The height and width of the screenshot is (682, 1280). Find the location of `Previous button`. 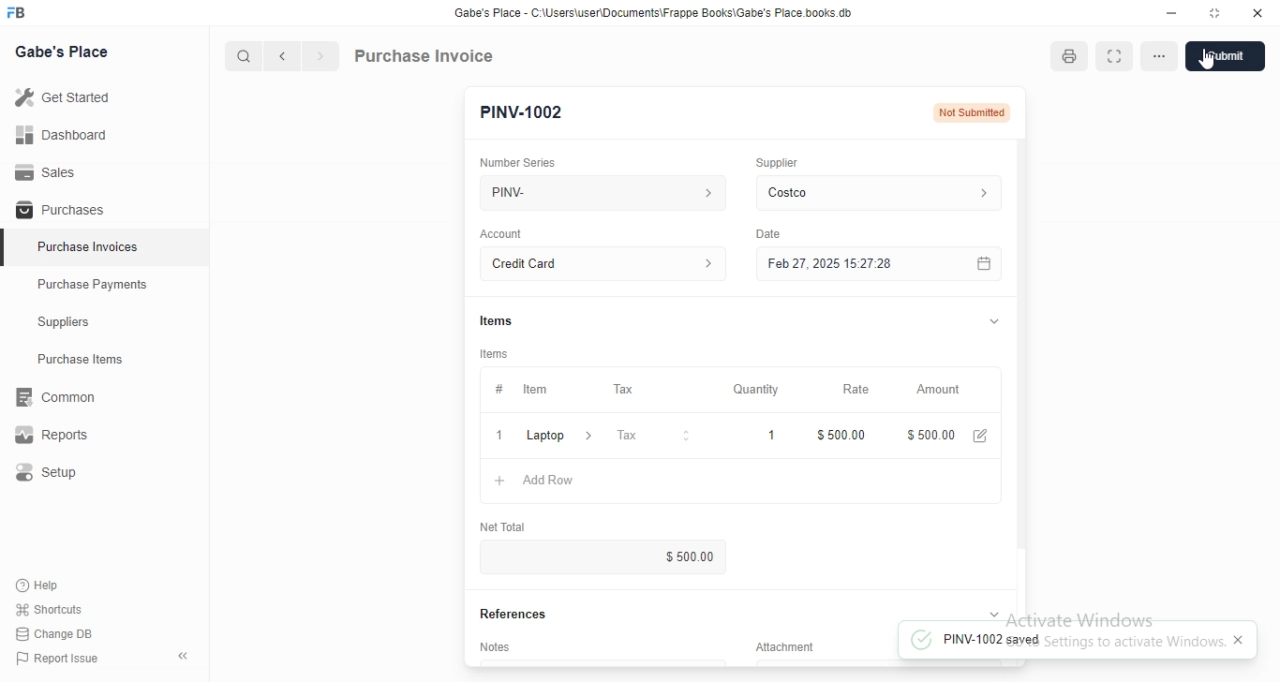

Previous button is located at coordinates (283, 56).